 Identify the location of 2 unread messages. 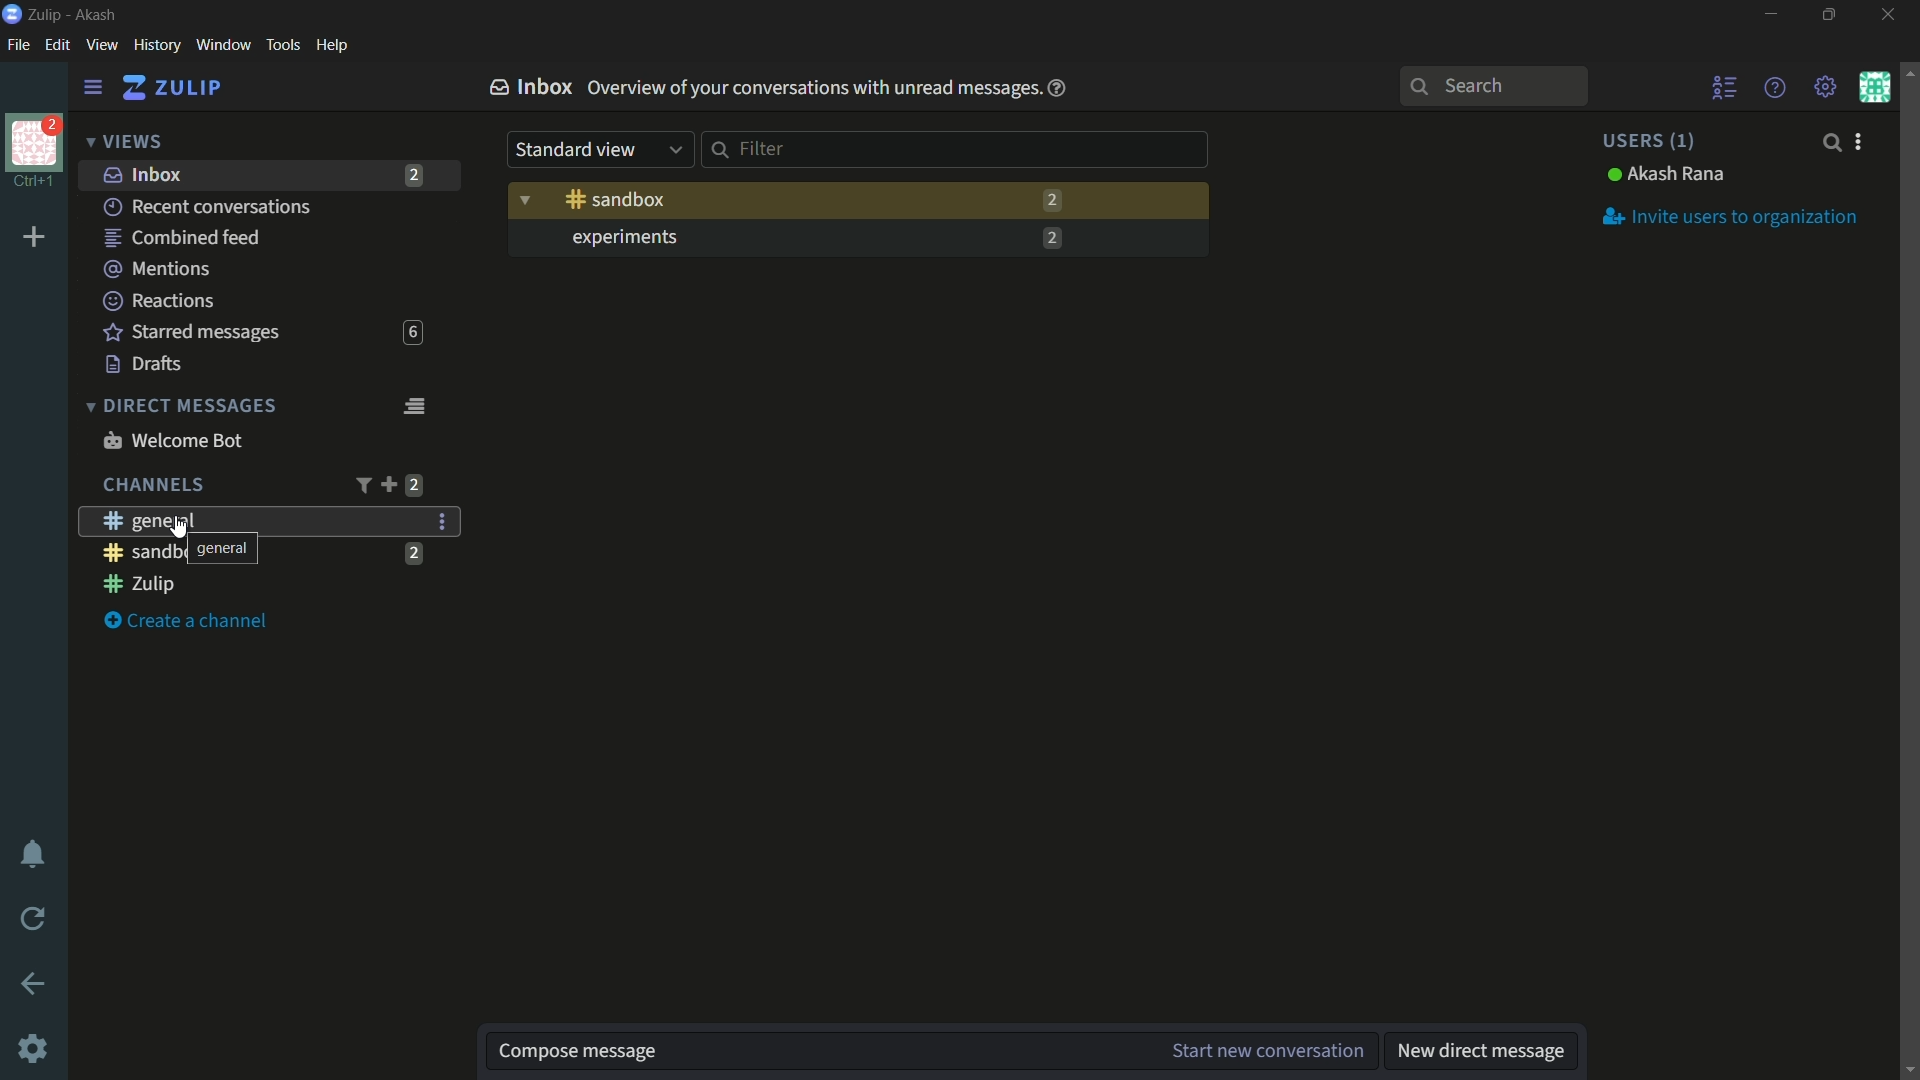
(415, 175).